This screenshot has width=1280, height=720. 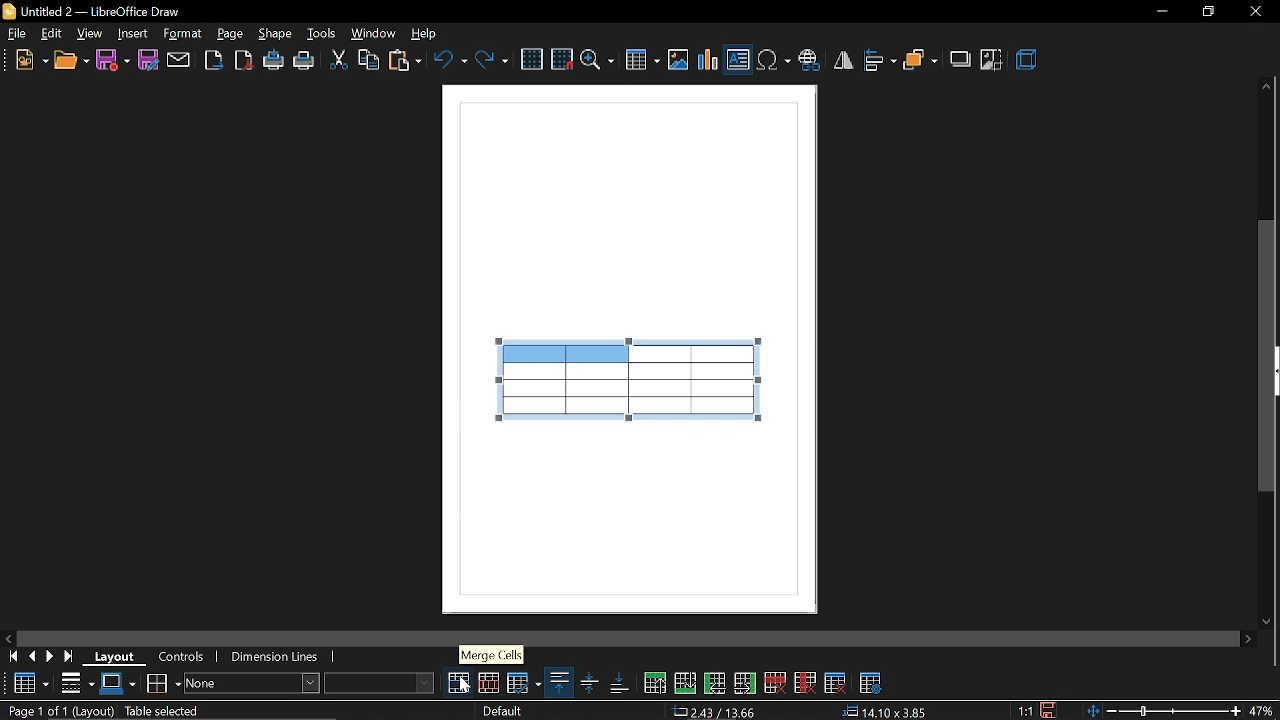 What do you see at coordinates (383, 682) in the screenshot?
I see `fill color` at bounding box center [383, 682].